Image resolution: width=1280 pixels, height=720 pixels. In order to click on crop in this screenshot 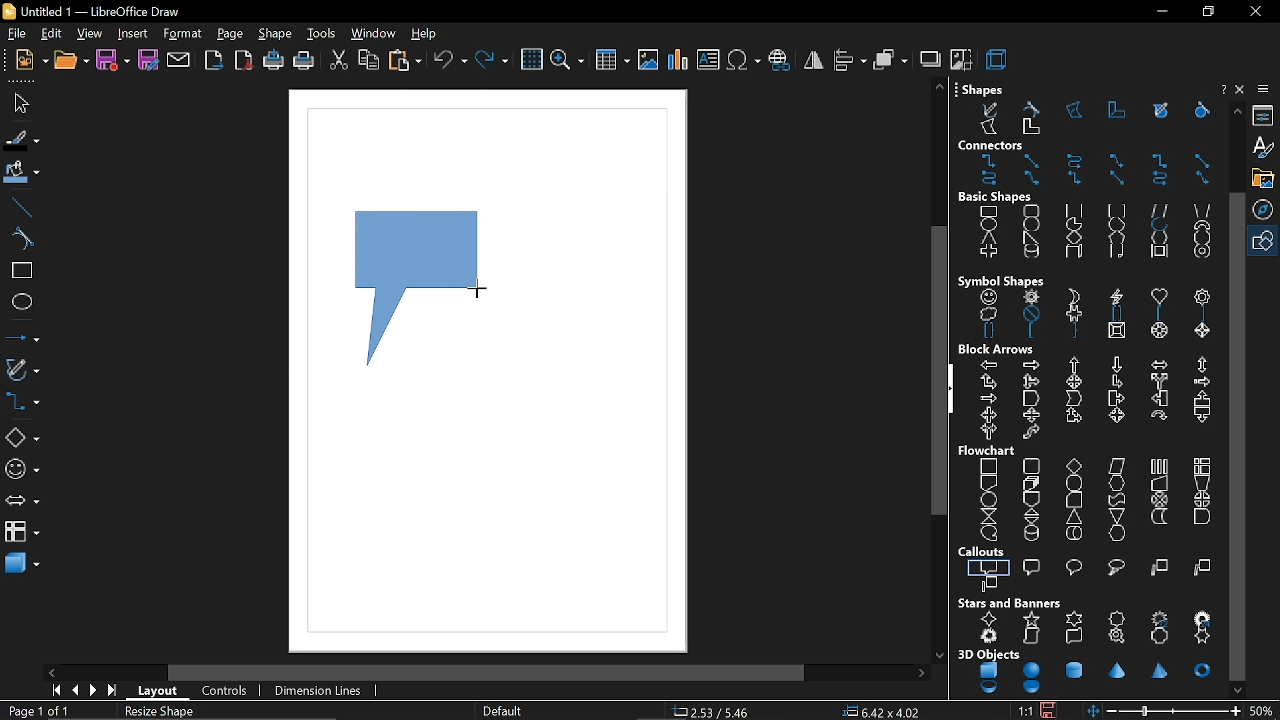, I will do `click(960, 60)`.